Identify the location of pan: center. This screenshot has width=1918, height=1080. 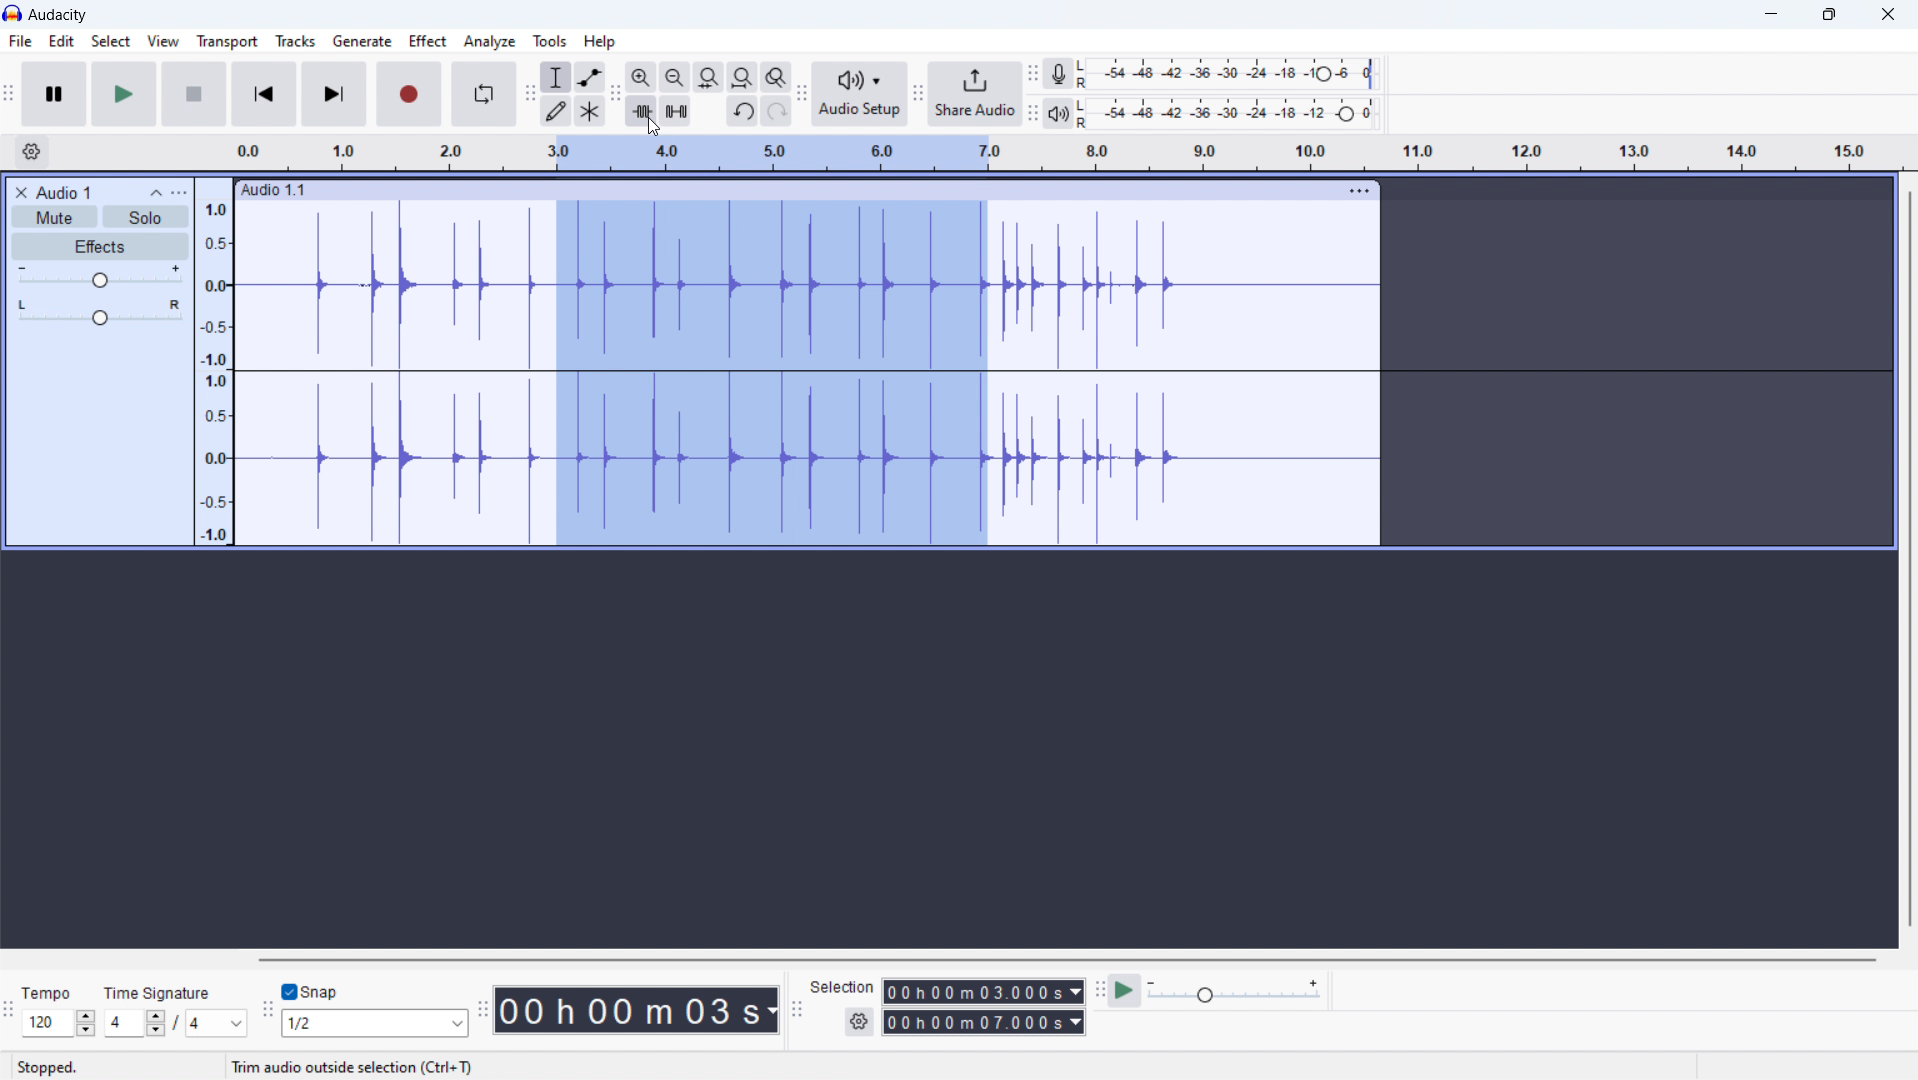
(100, 312).